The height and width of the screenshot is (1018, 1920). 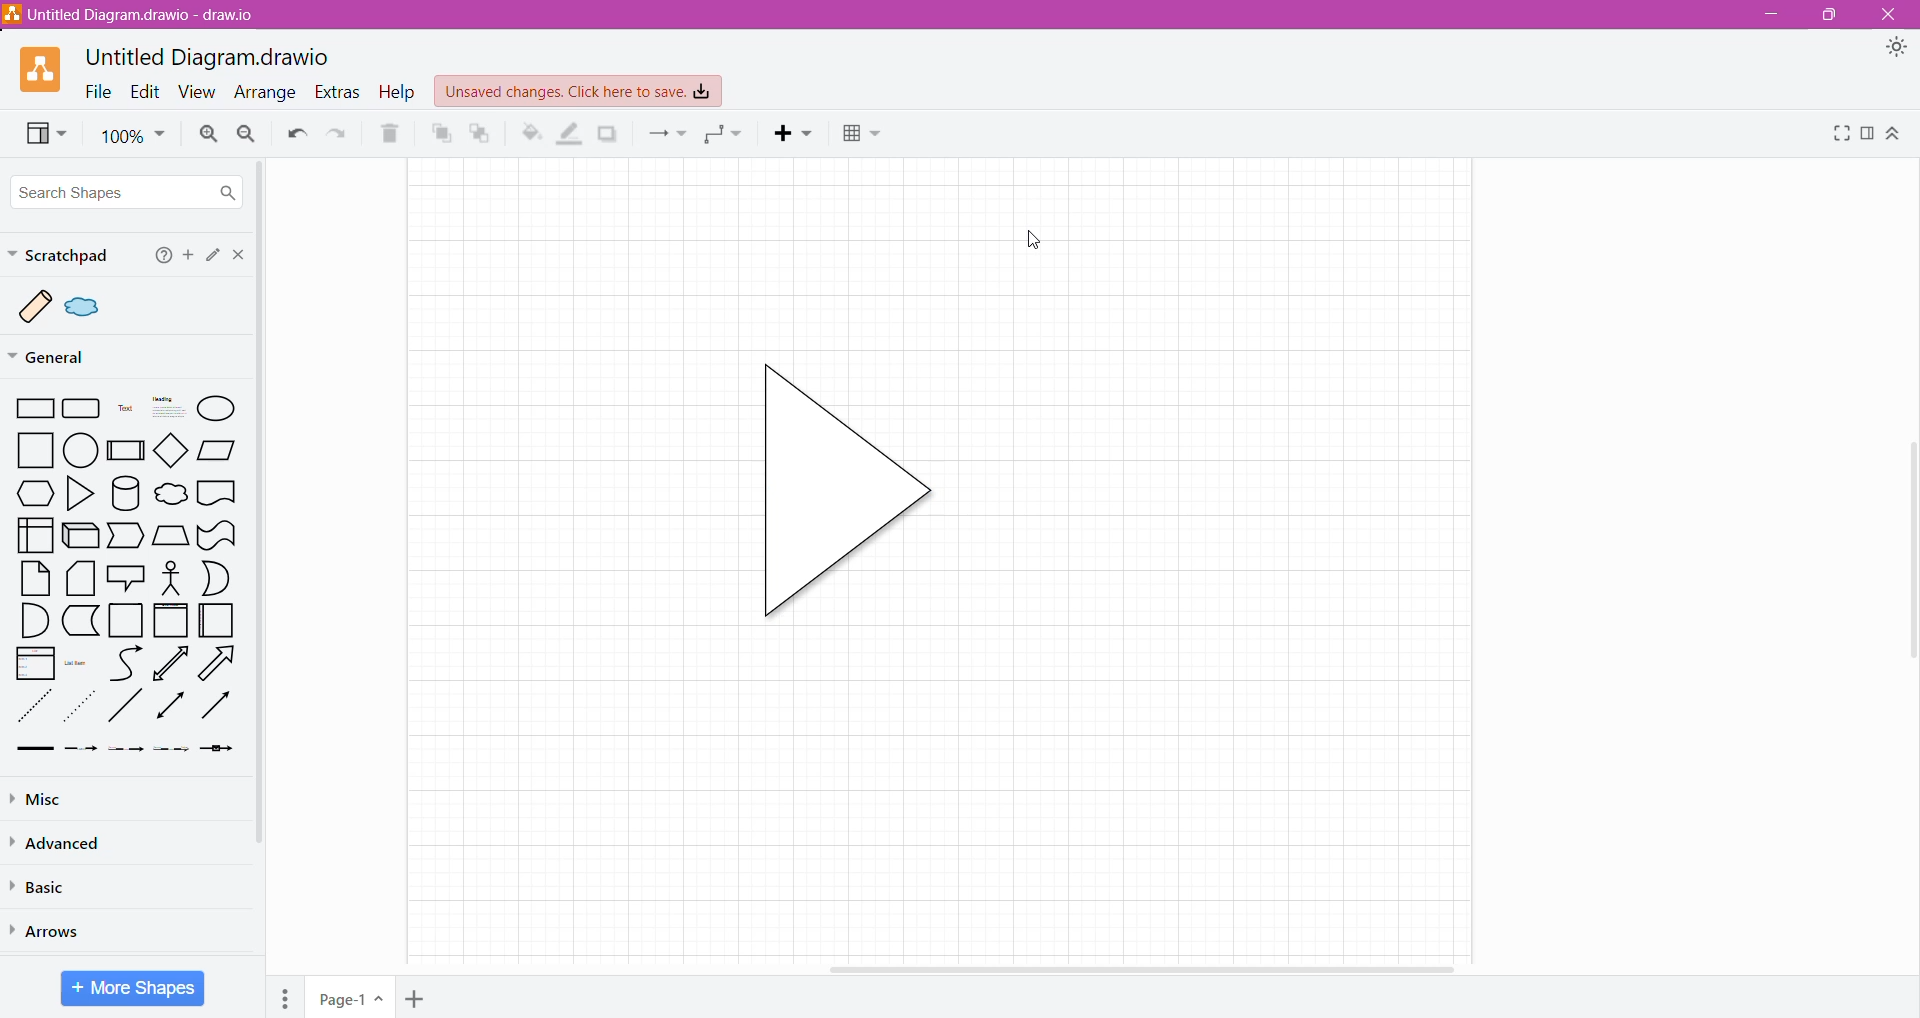 I want to click on Vertical Scroll Bar, so click(x=264, y=503).